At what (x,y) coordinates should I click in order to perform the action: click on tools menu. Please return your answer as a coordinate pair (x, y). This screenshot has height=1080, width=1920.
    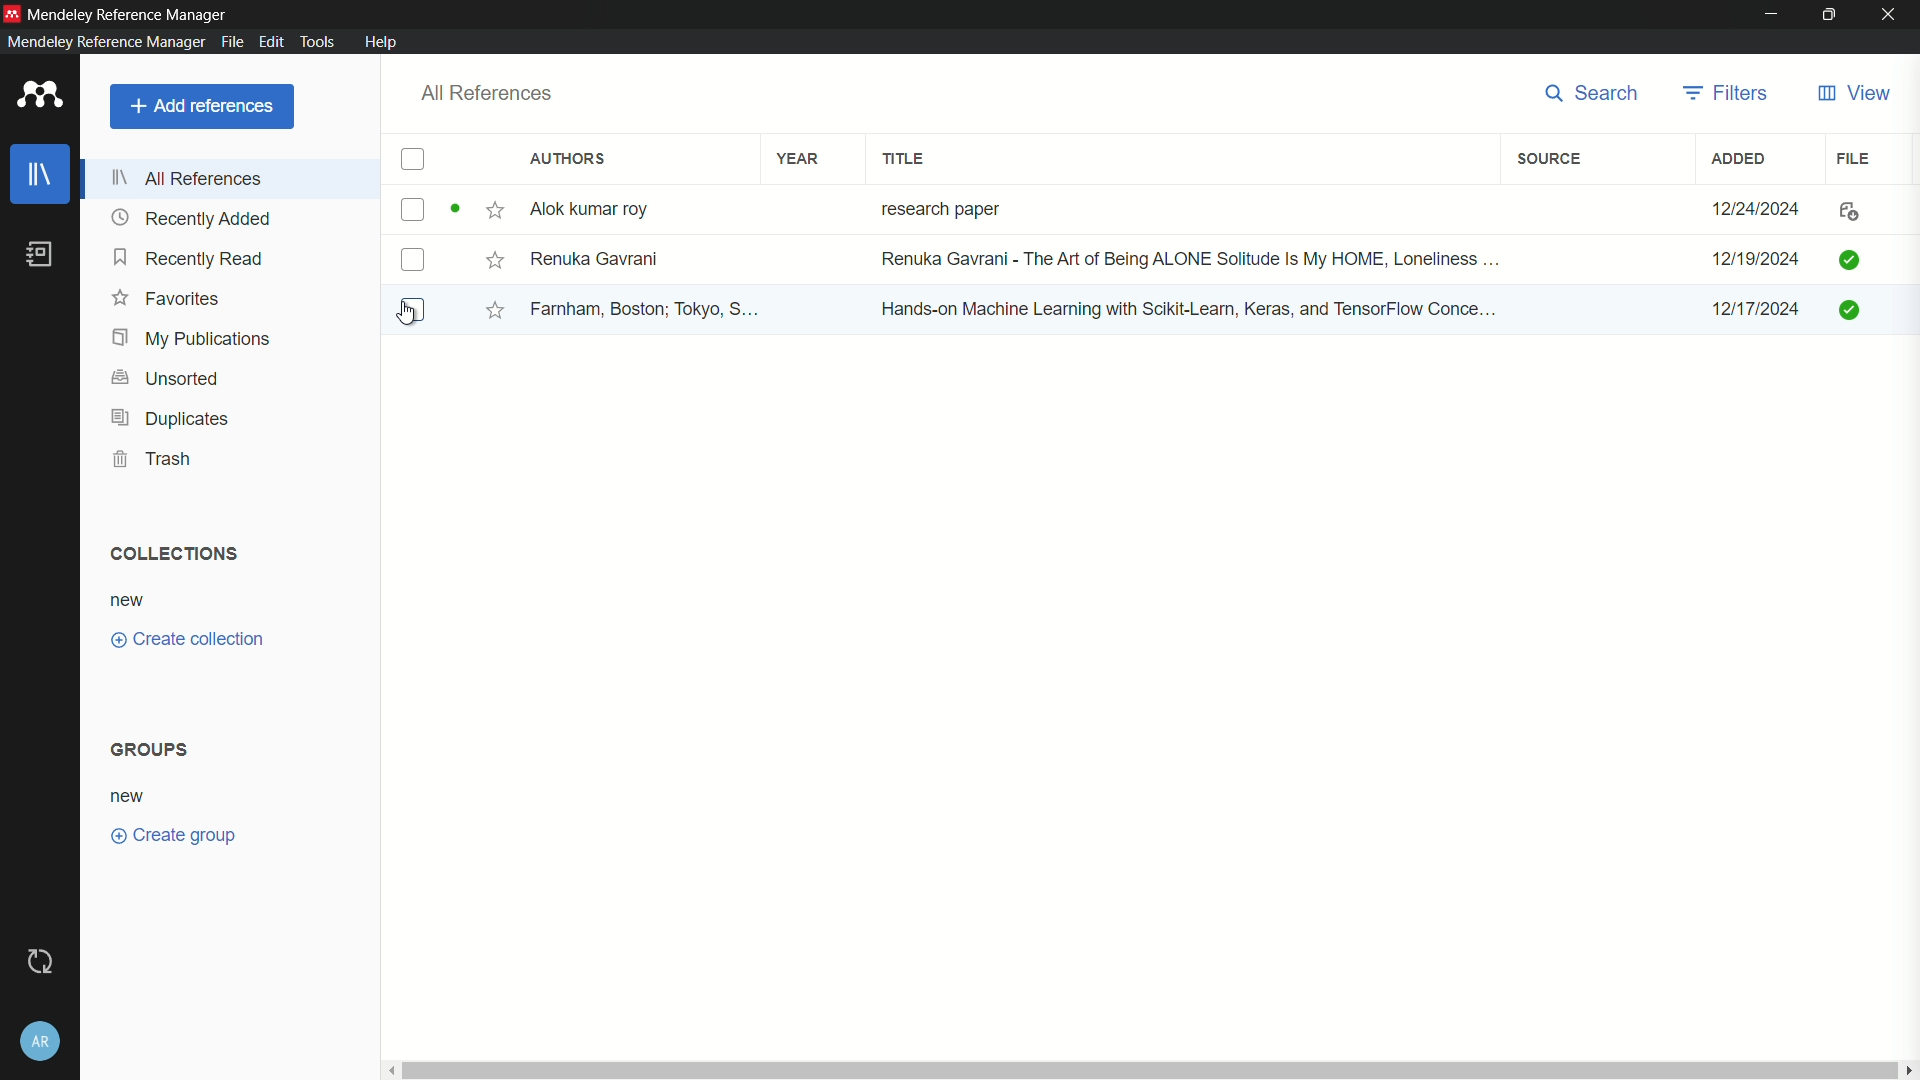
    Looking at the image, I should click on (319, 42).